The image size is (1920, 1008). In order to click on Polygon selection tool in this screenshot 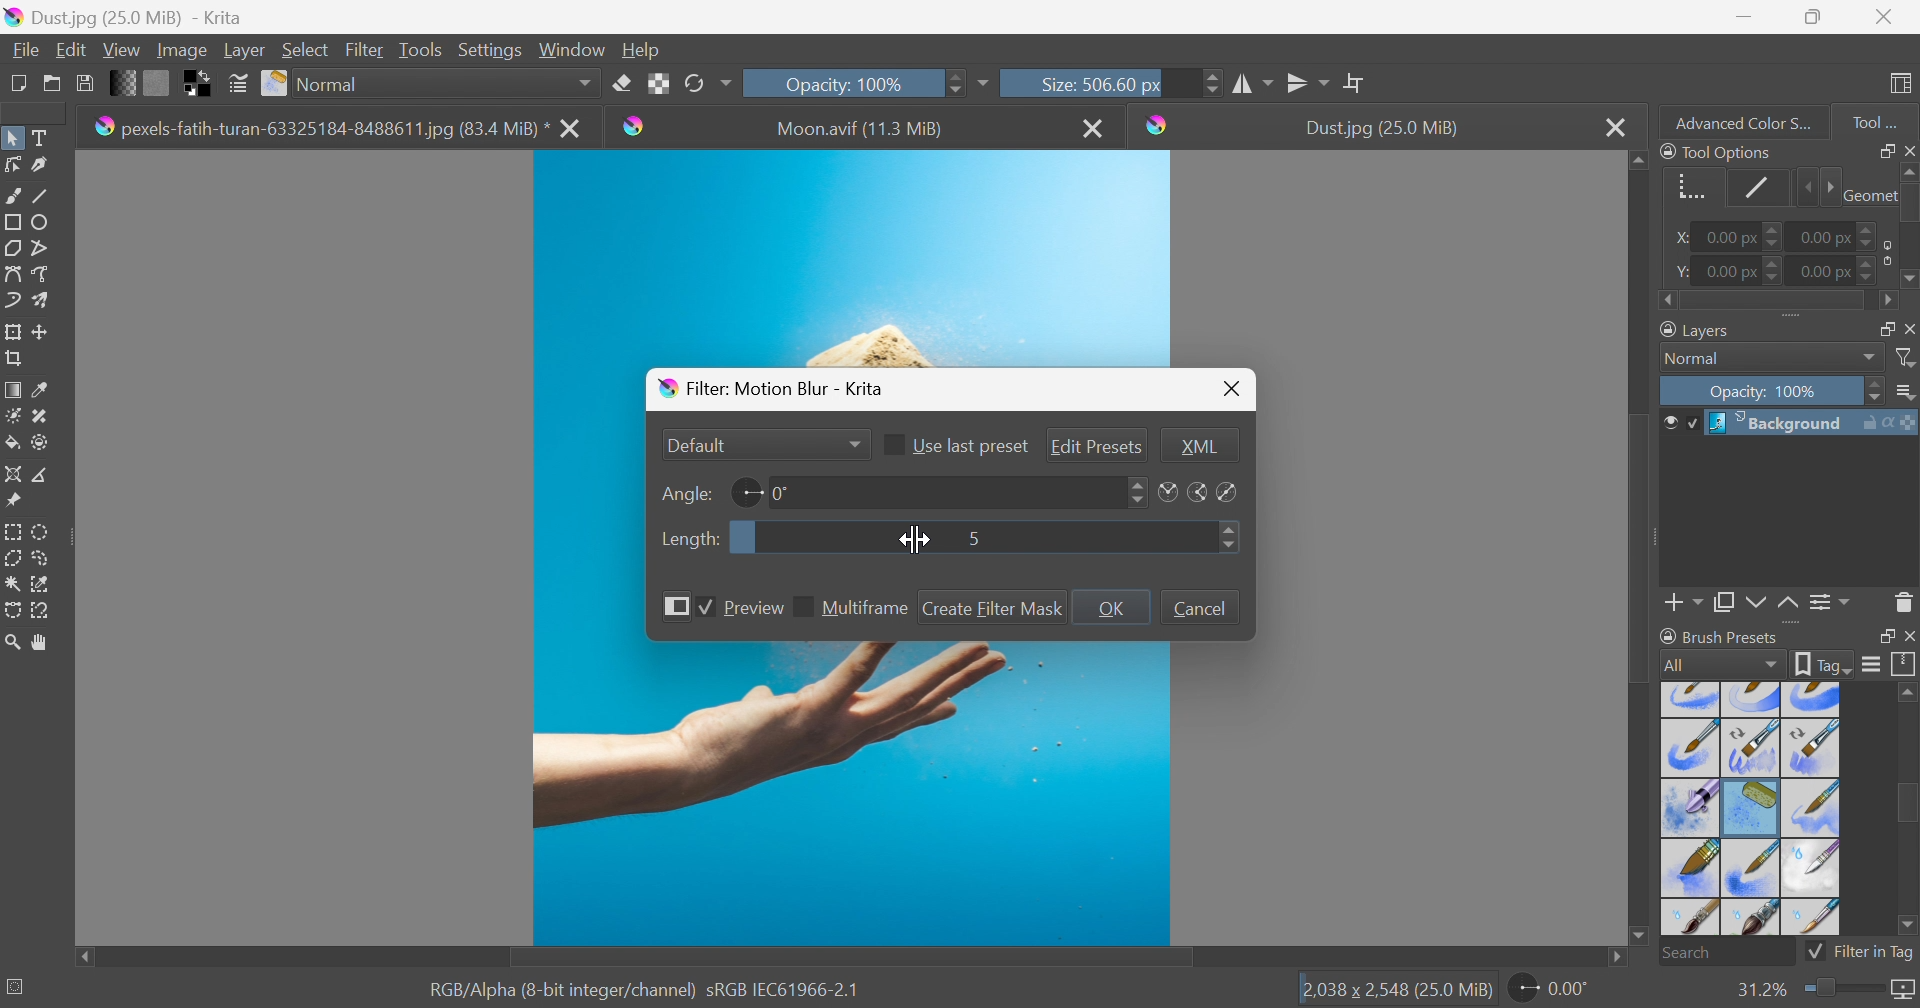, I will do `click(16, 557)`.